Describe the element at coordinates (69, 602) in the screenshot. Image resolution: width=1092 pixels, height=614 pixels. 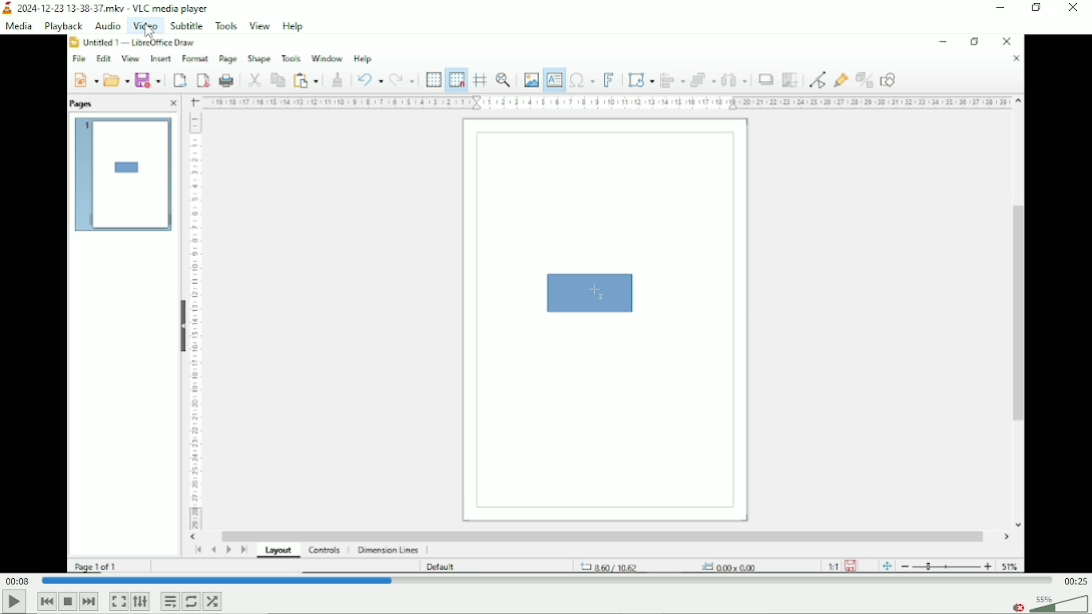
I see `Stop playback` at that location.